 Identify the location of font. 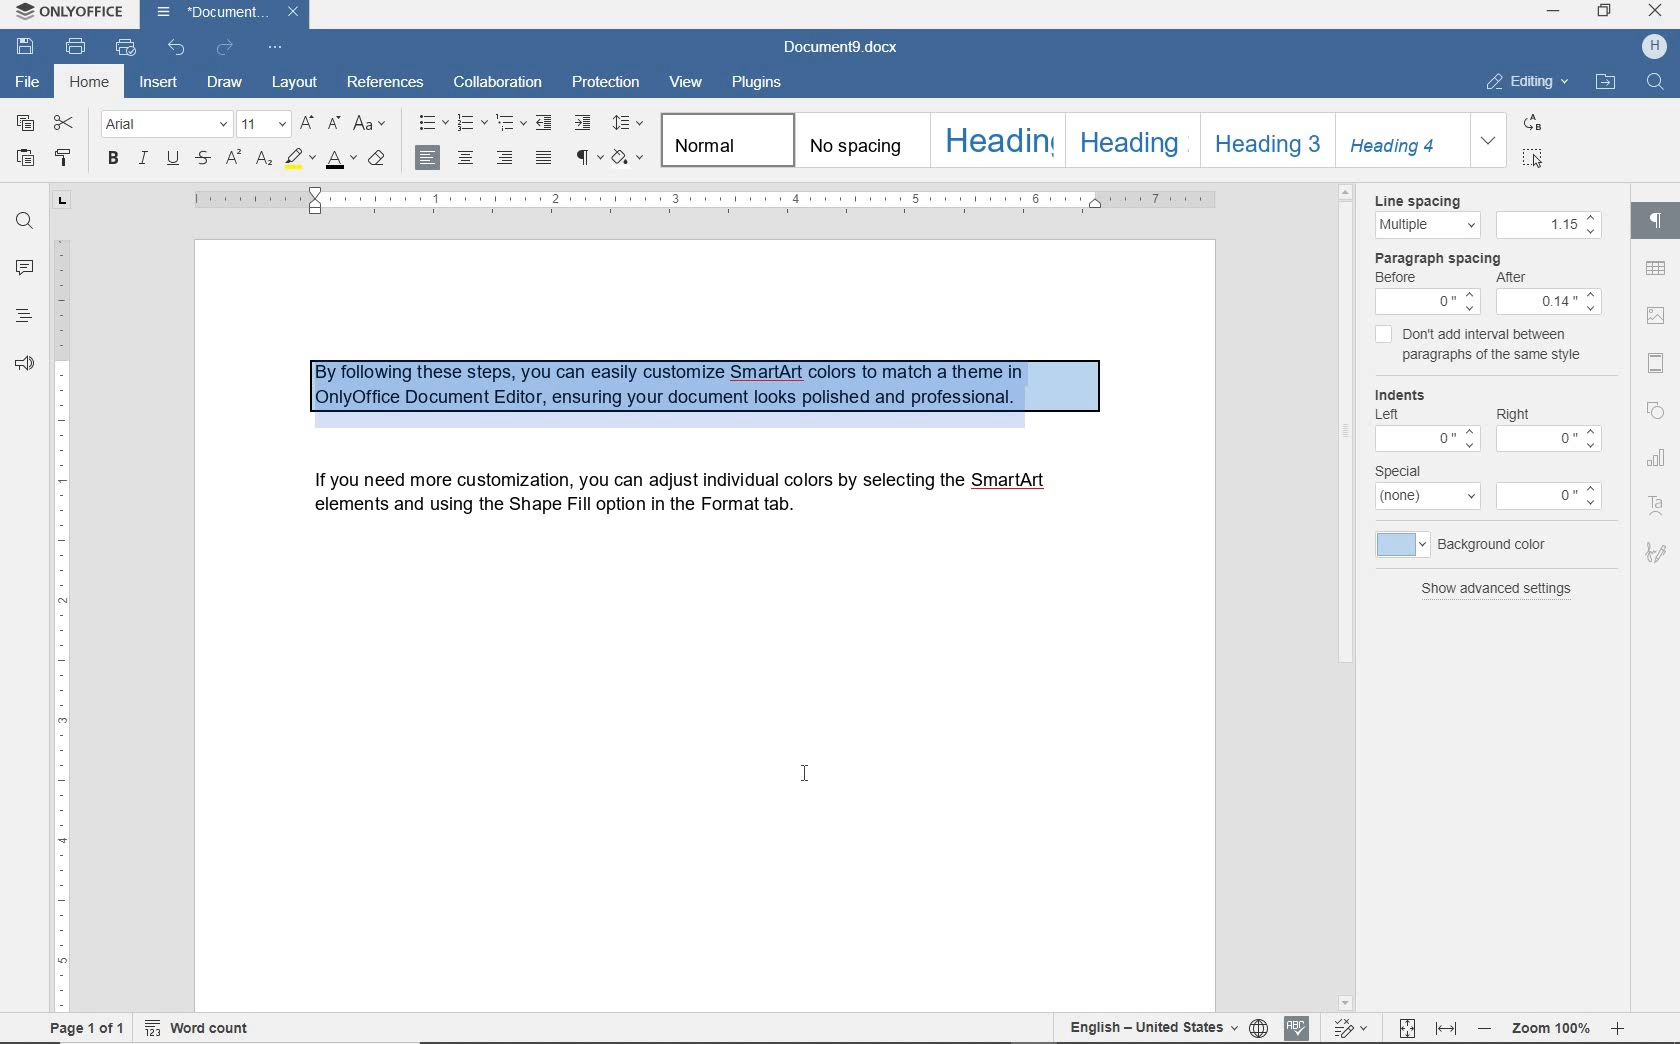
(165, 123).